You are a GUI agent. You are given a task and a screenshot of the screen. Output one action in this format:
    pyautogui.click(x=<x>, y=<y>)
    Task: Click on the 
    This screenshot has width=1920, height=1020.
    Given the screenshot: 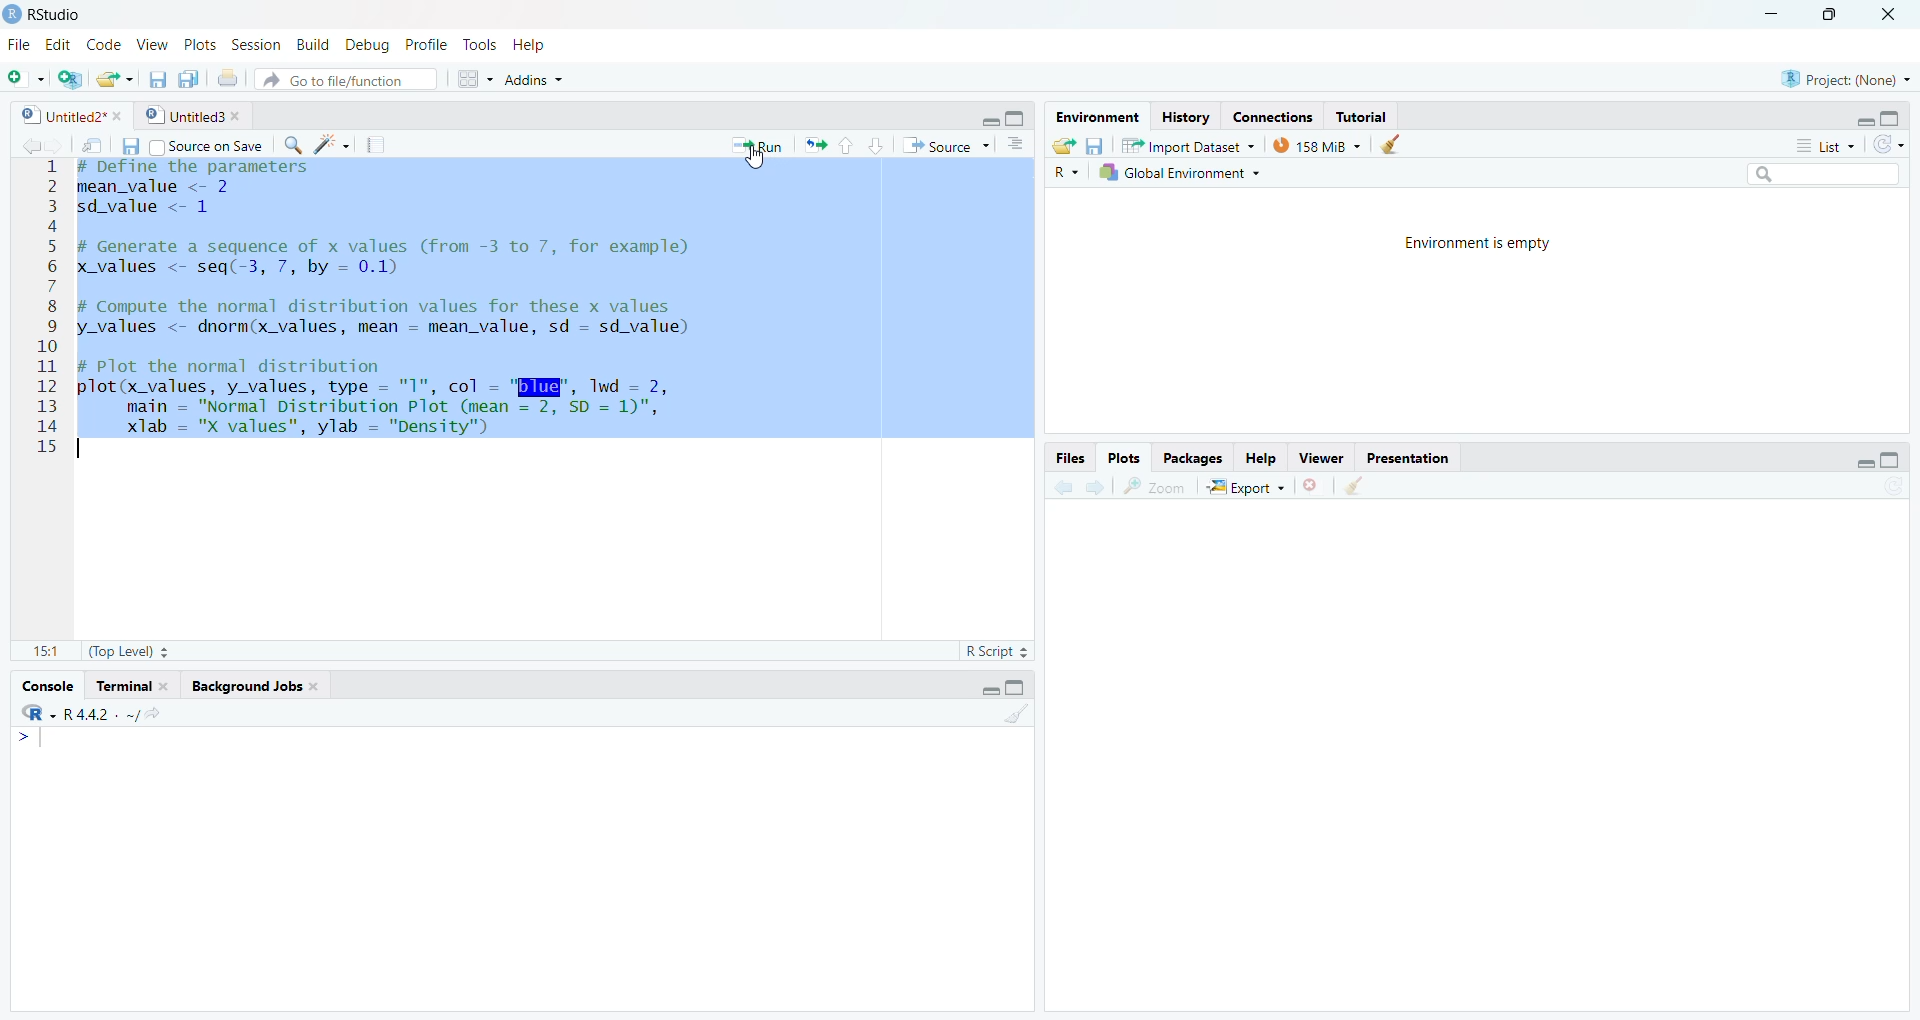 What is the action you would take?
    pyautogui.click(x=1060, y=144)
    